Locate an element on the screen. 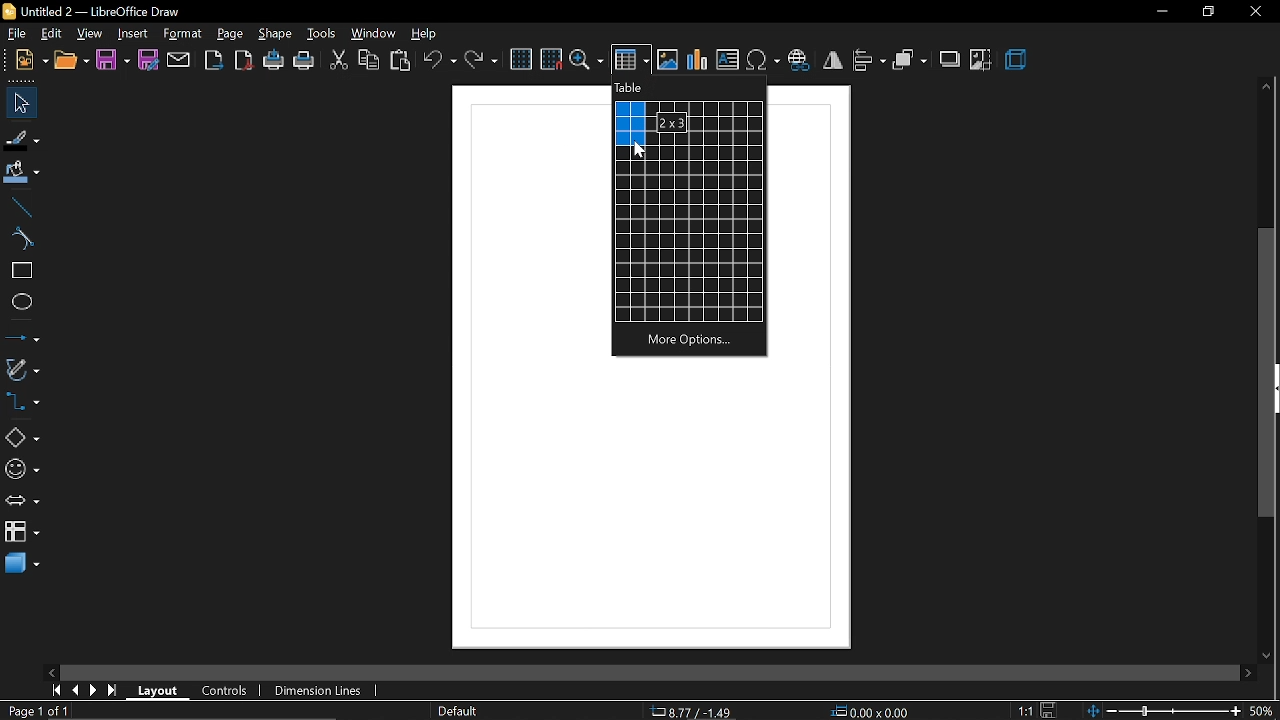 The image size is (1280, 720). insert symbol is located at coordinates (763, 61).